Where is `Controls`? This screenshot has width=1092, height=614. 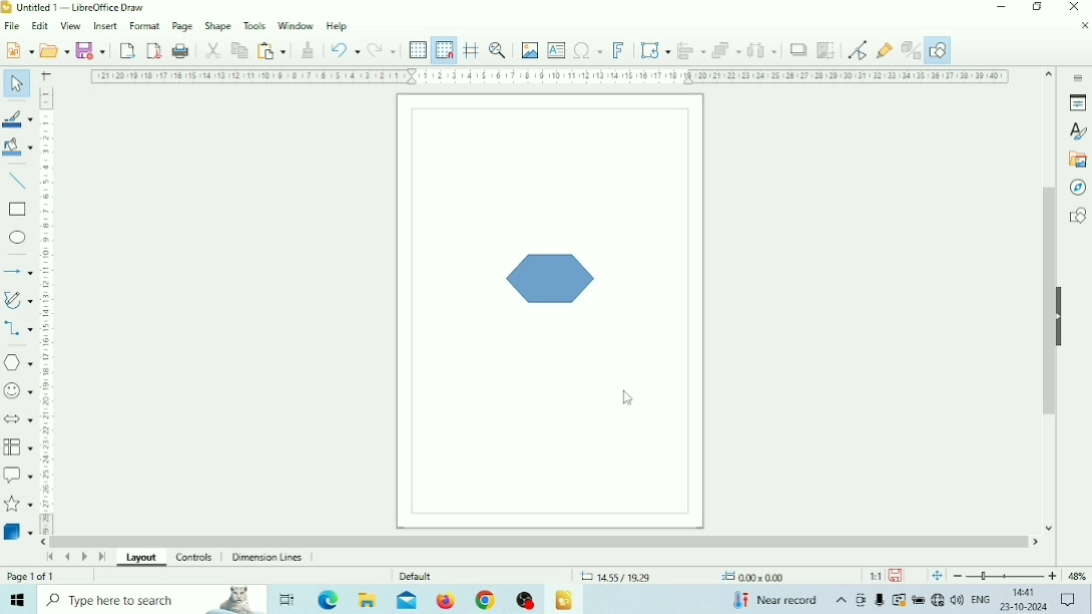 Controls is located at coordinates (196, 558).